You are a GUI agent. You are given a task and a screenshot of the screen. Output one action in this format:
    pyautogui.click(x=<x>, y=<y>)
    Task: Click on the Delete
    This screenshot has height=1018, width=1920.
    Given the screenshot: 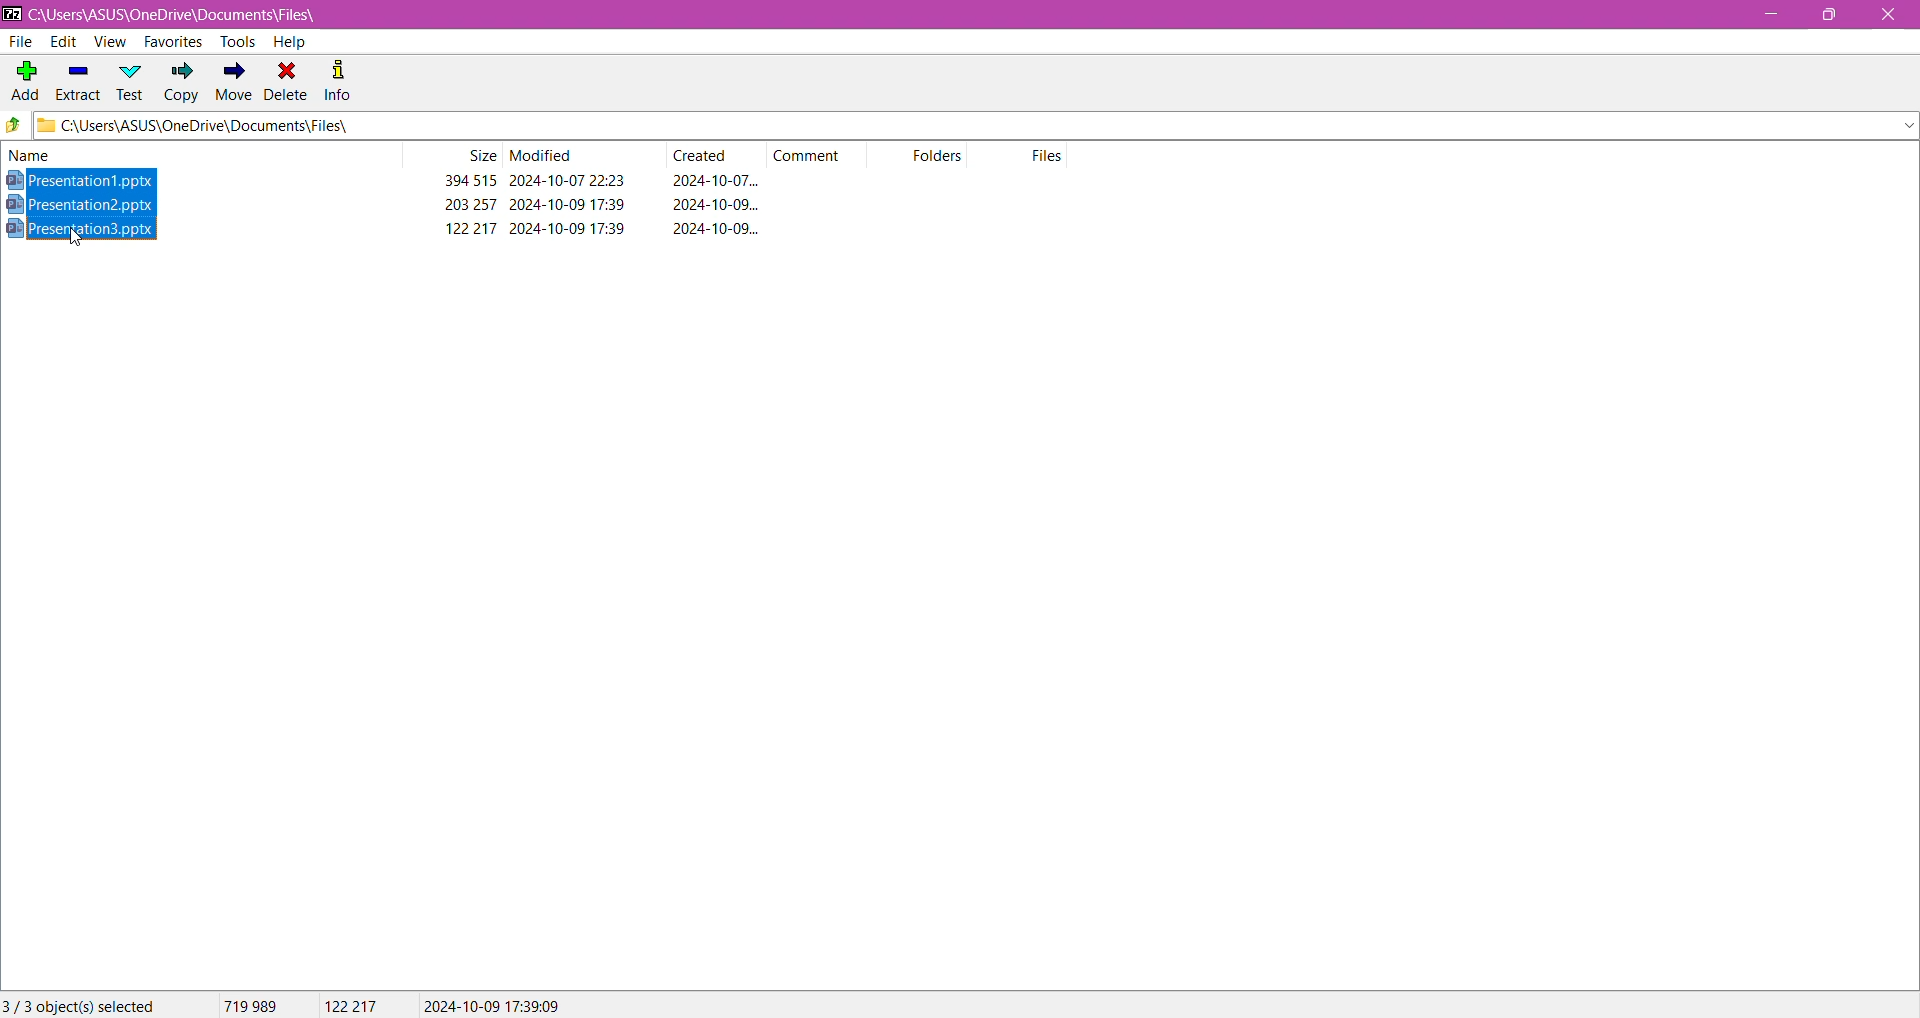 What is the action you would take?
    pyautogui.click(x=287, y=80)
    